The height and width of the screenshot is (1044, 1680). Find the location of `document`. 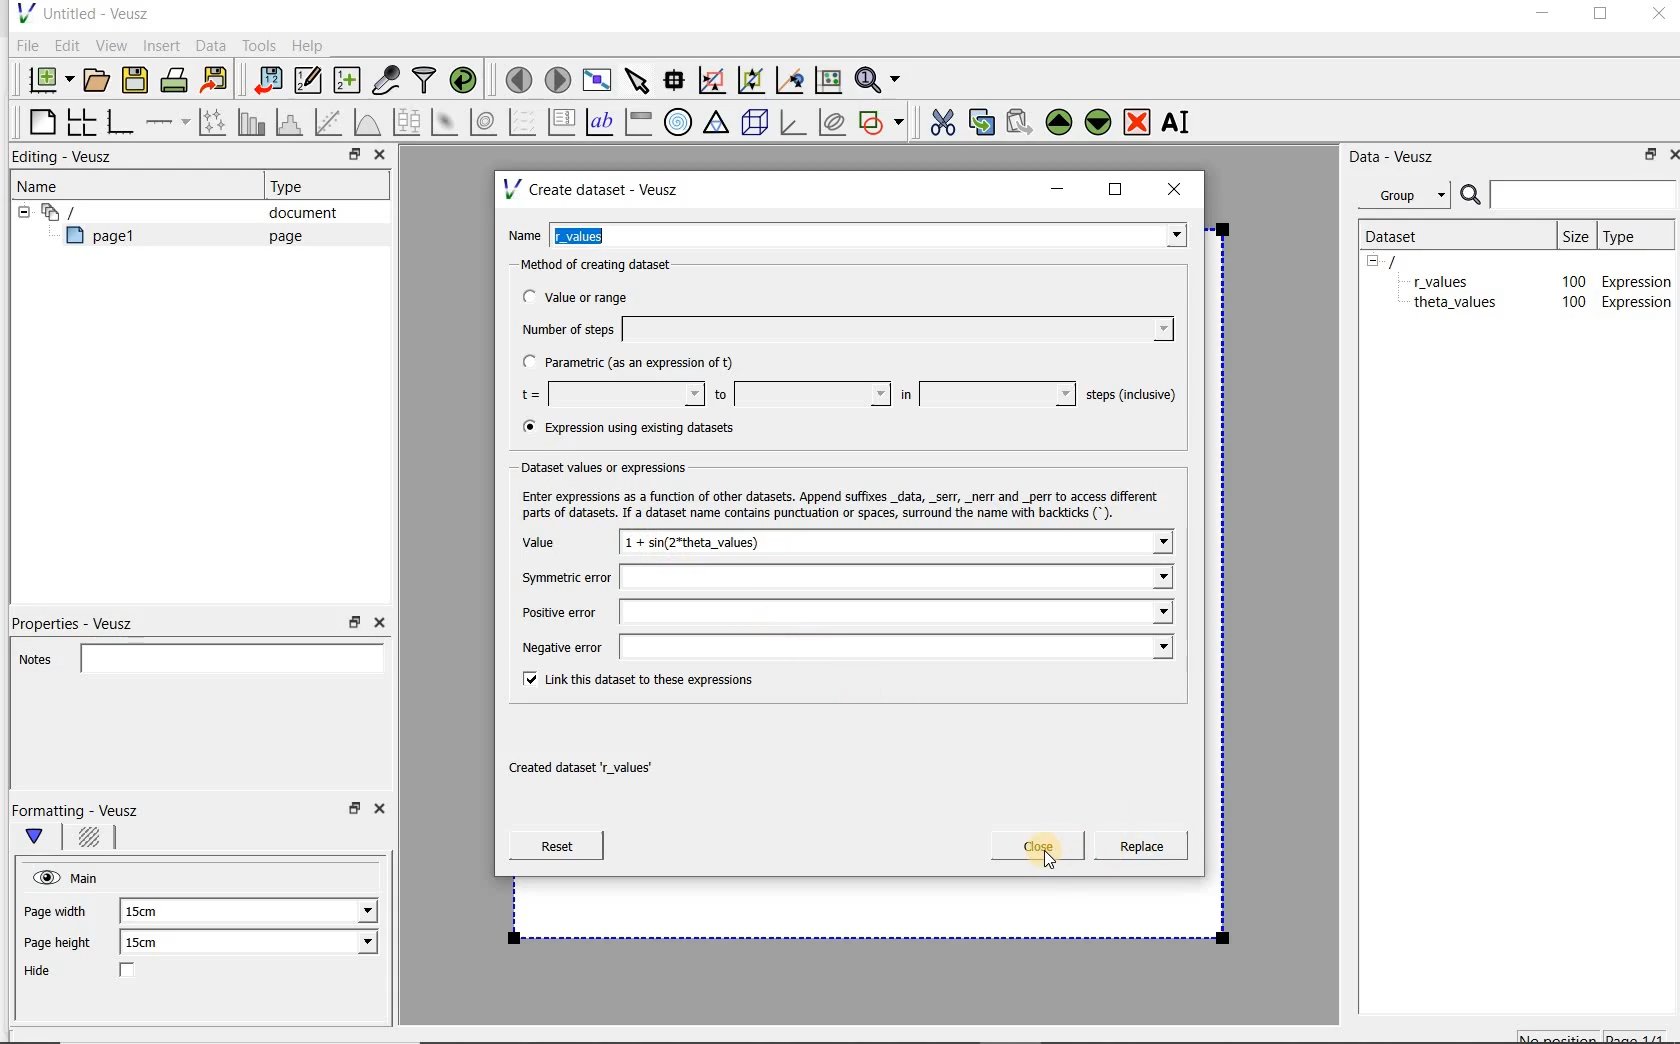

document is located at coordinates (295, 213).